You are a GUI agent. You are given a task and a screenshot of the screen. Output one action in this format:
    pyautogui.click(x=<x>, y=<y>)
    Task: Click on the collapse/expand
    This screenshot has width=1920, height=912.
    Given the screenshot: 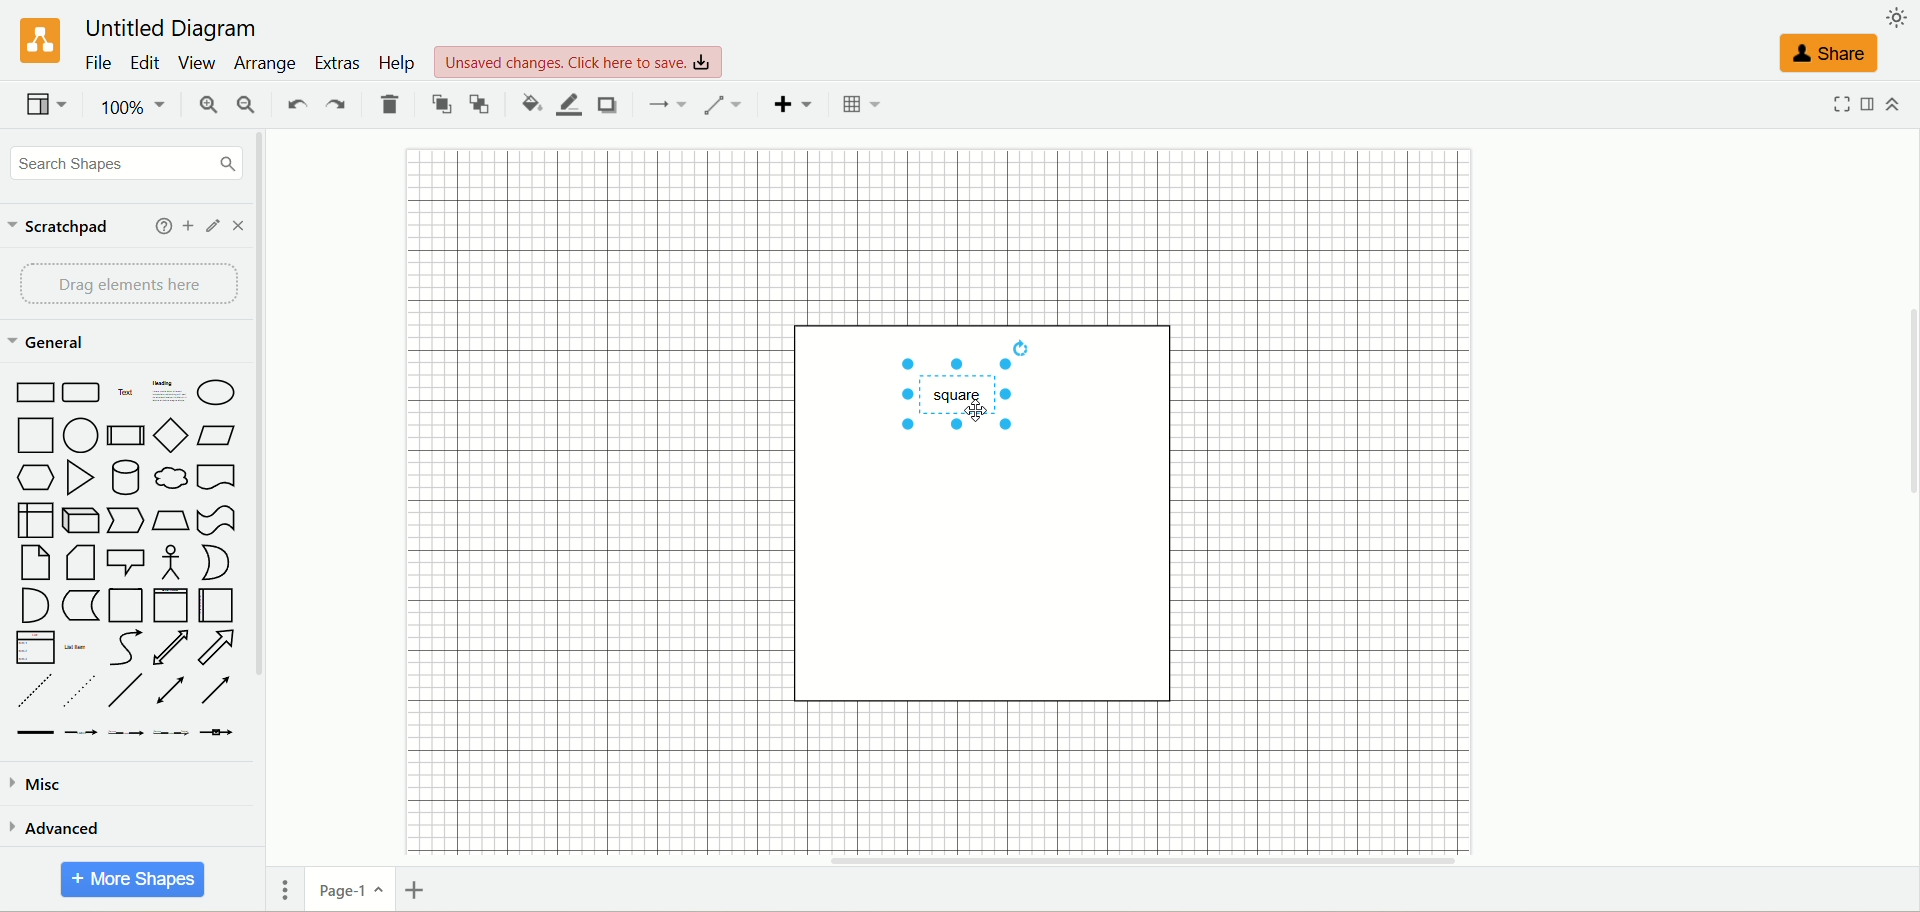 What is the action you would take?
    pyautogui.click(x=1892, y=105)
    